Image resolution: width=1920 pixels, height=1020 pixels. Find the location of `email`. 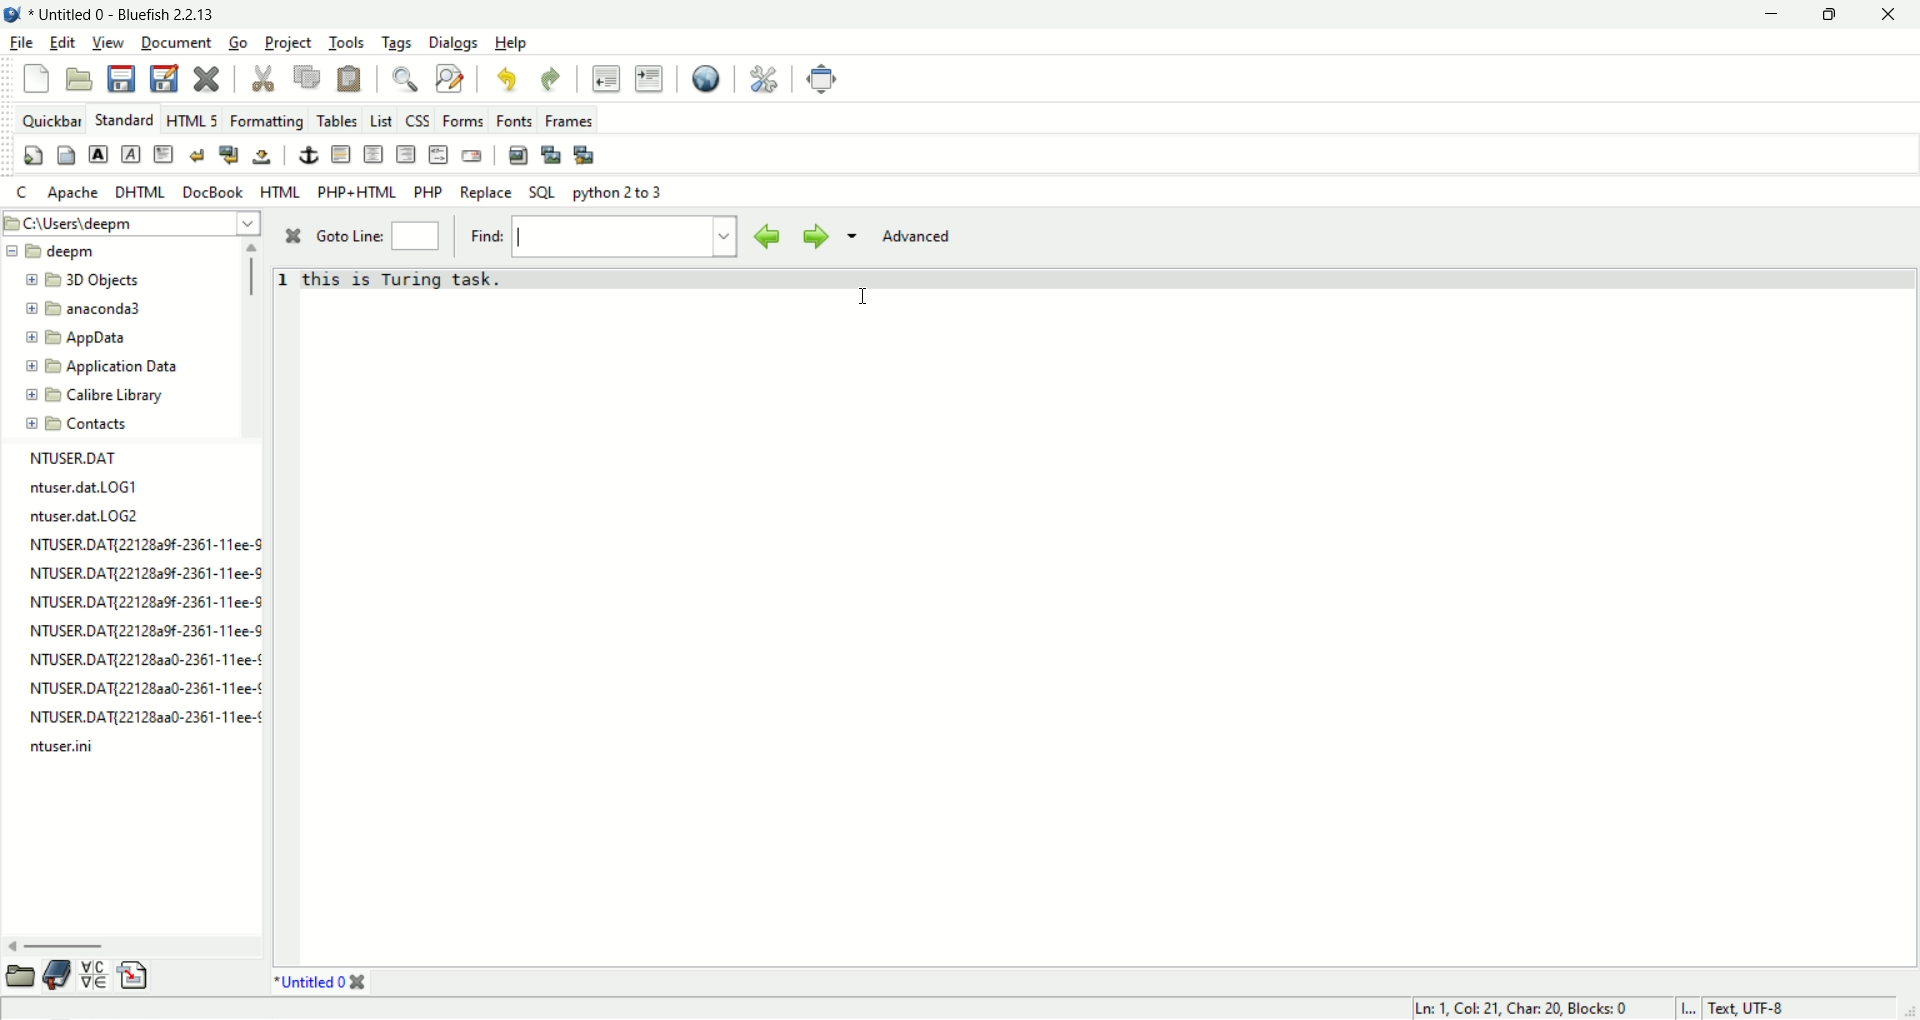

email is located at coordinates (471, 156).